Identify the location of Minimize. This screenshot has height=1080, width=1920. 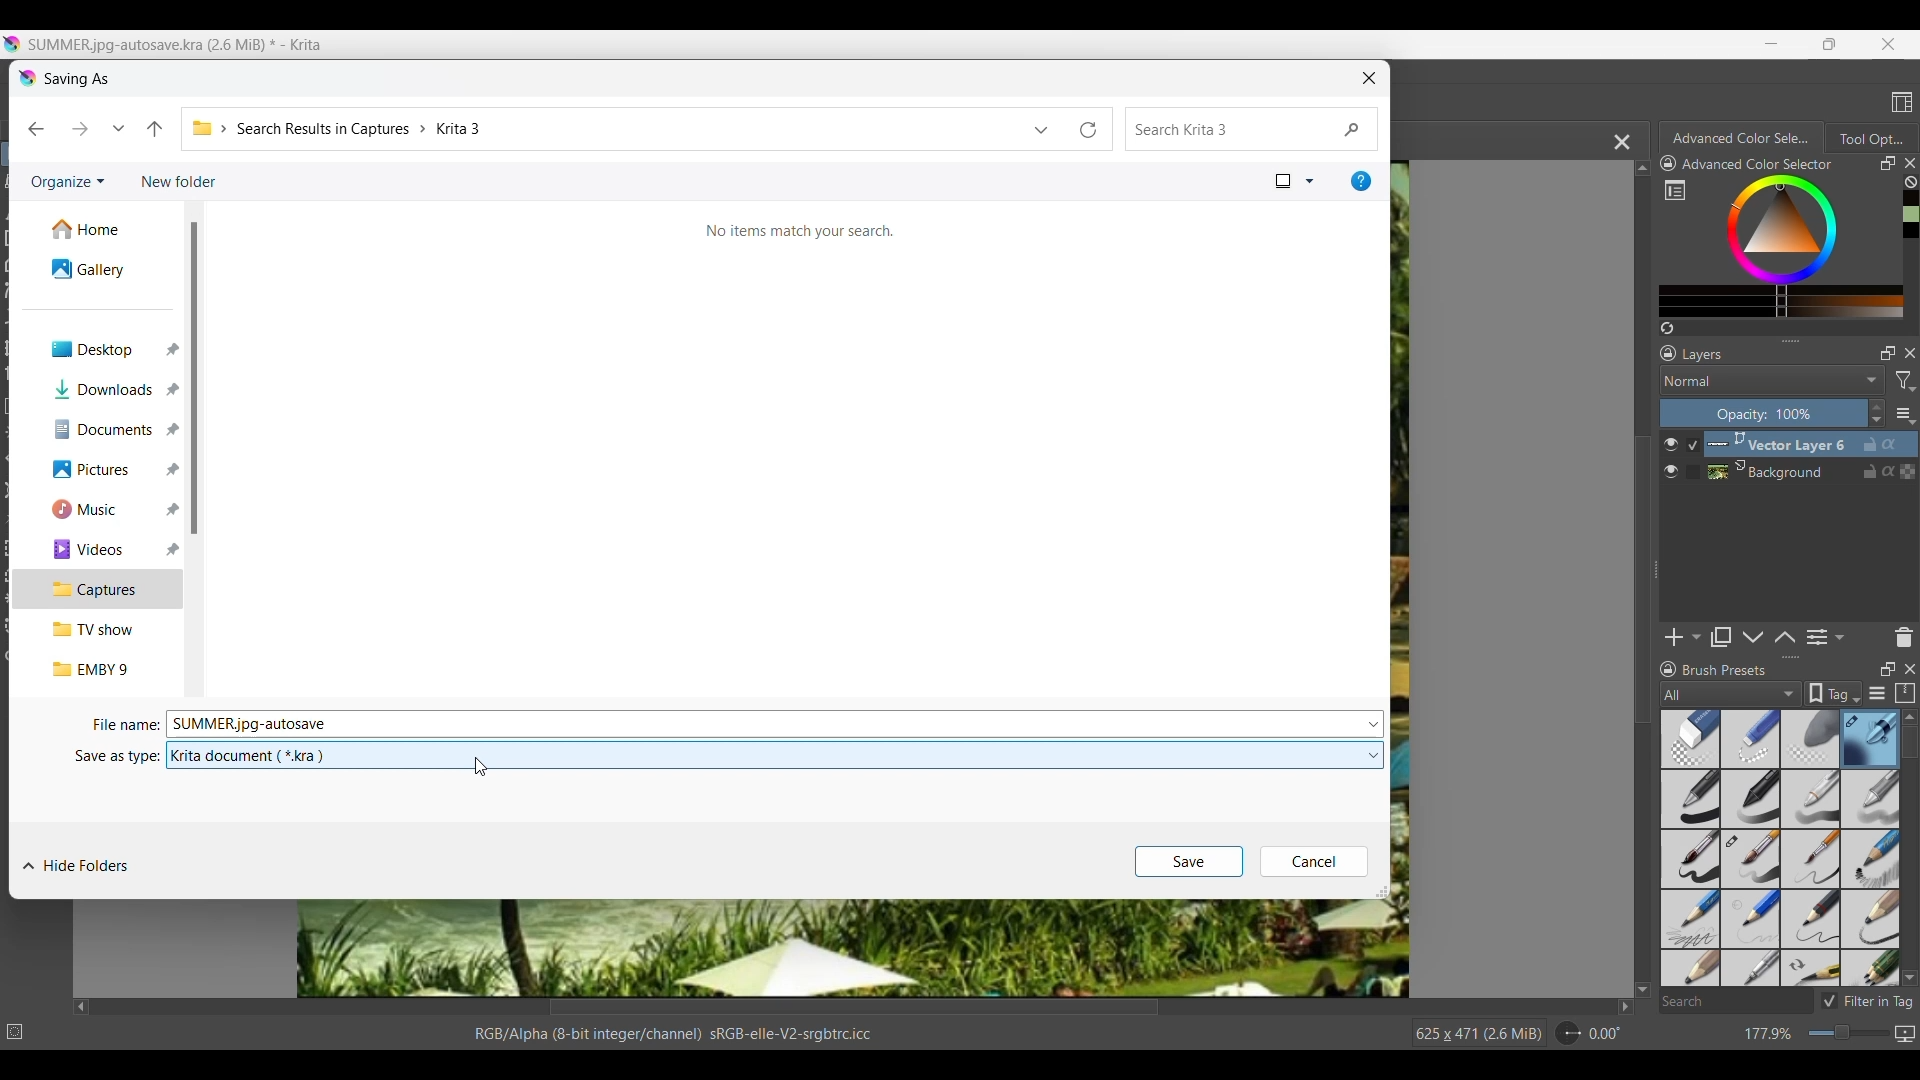
(1772, 44).